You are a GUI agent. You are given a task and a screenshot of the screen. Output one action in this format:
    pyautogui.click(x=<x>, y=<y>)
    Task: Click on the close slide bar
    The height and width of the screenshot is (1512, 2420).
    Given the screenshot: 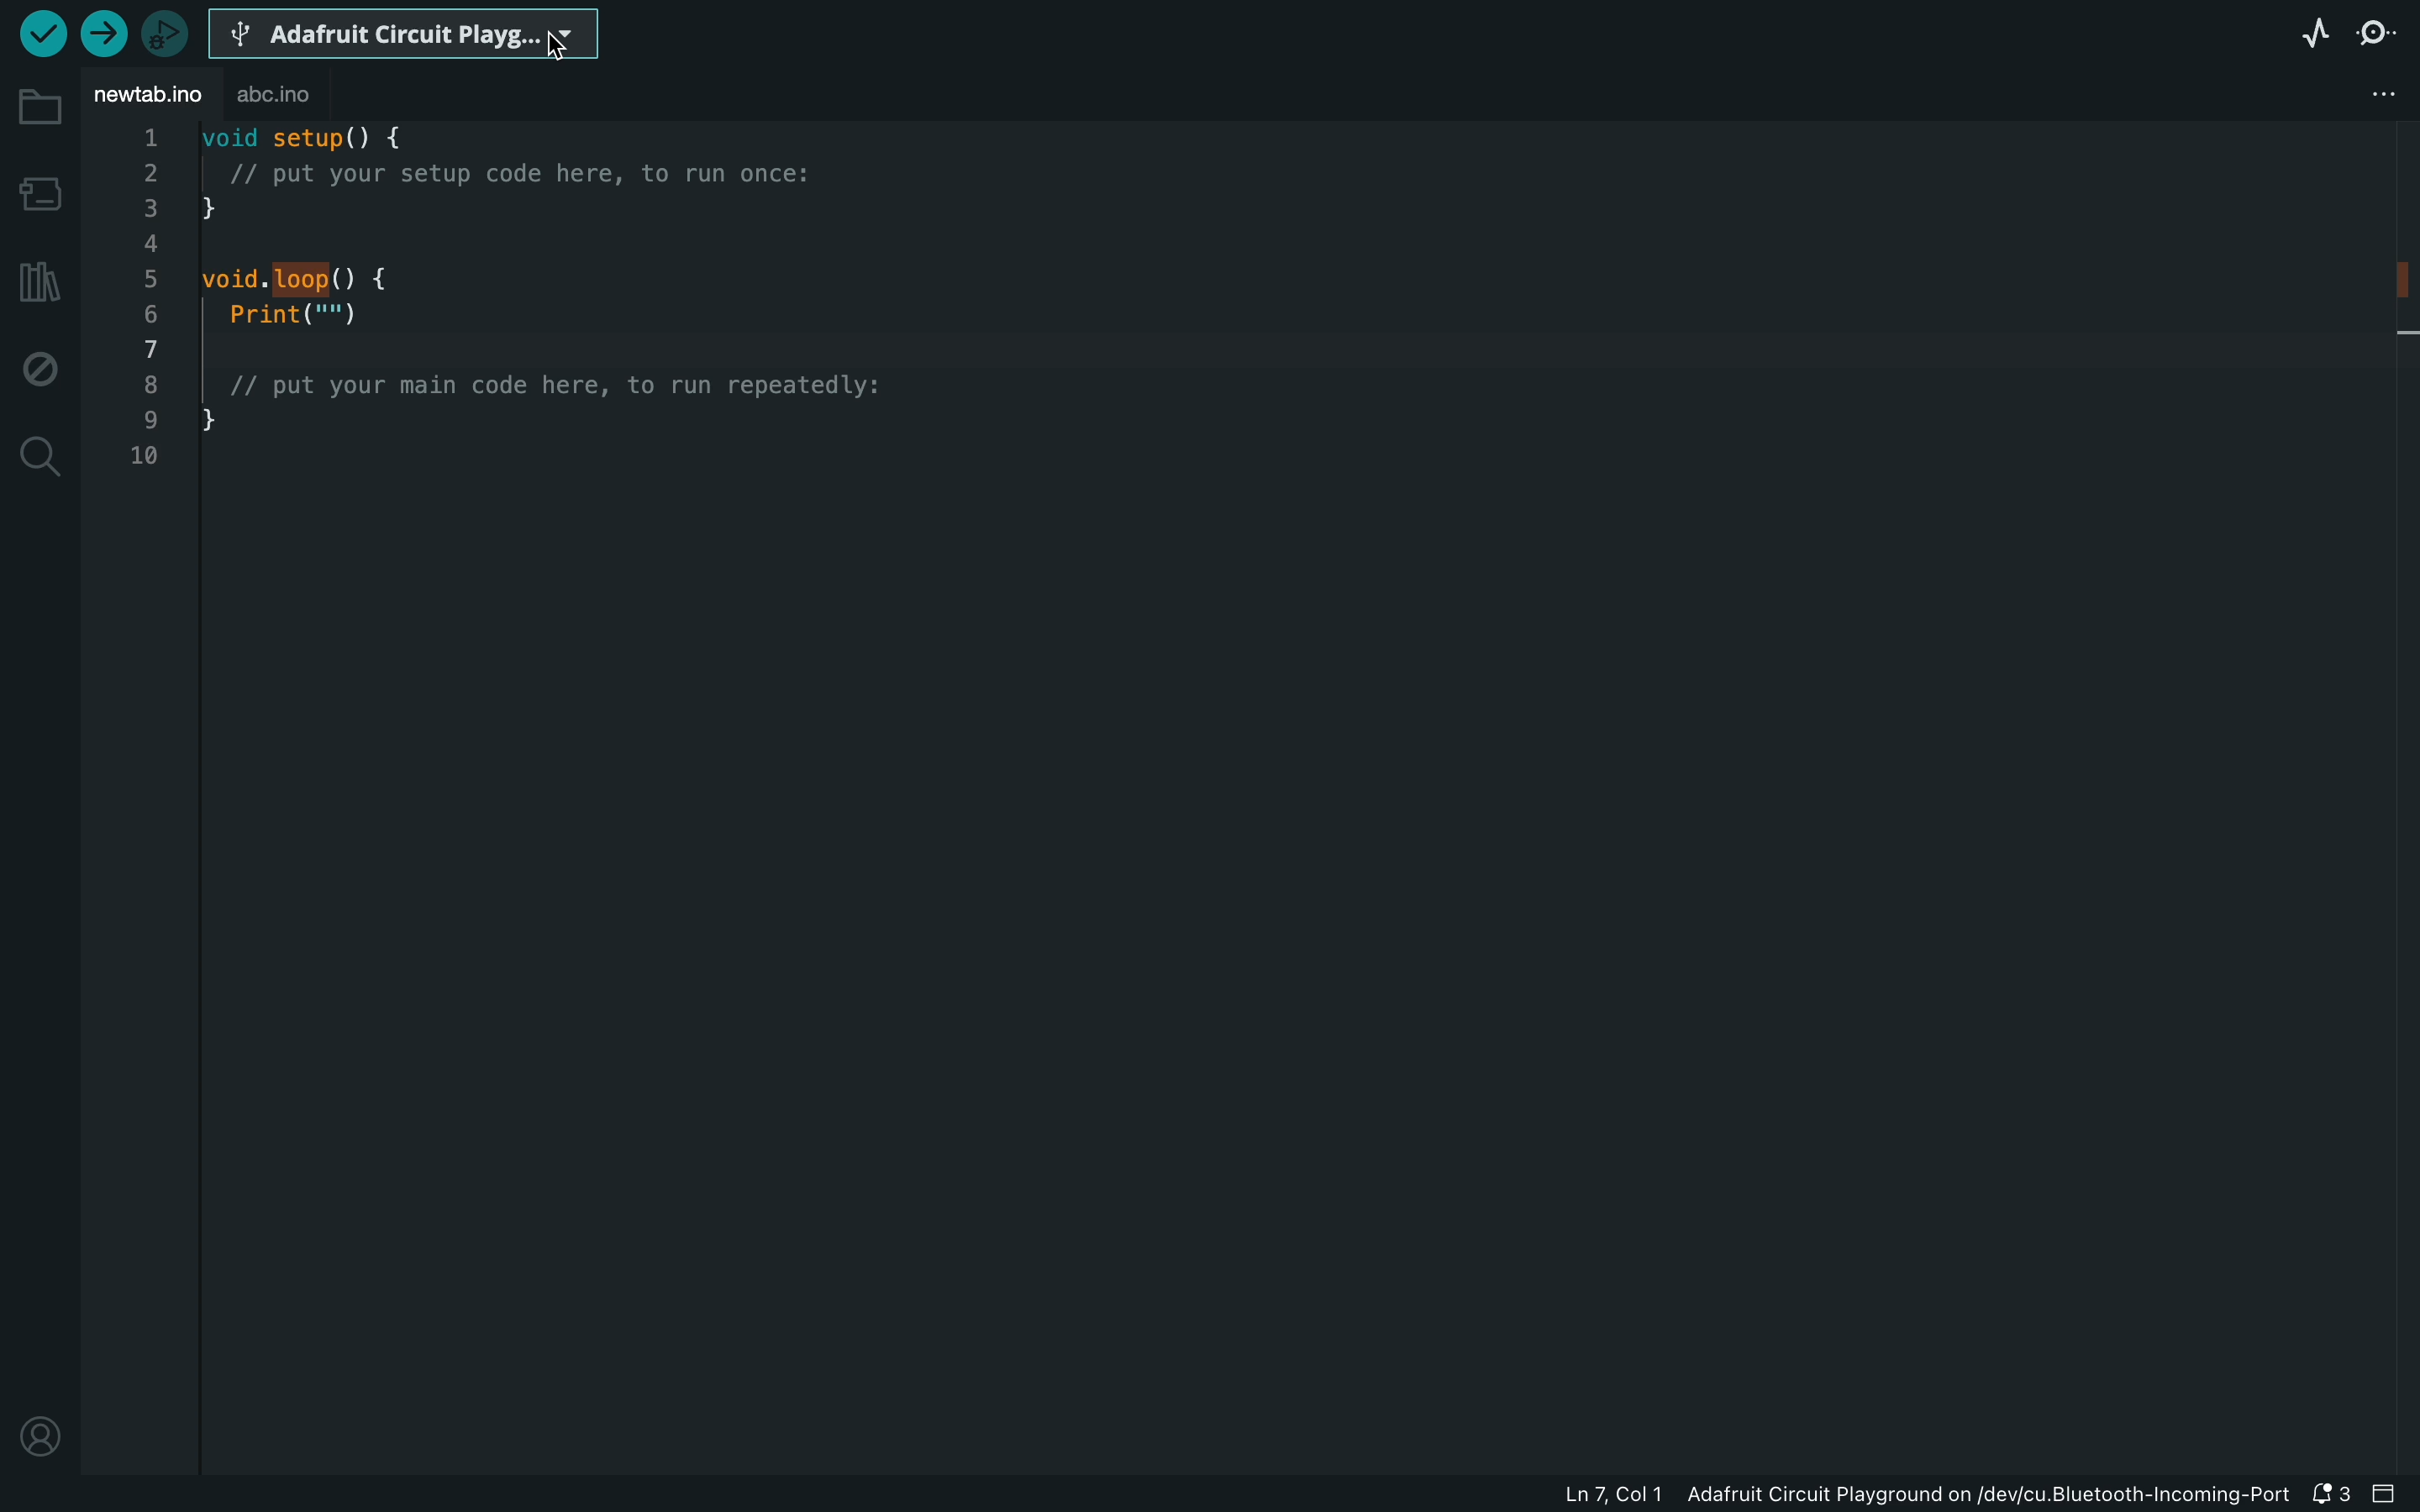 What is the action you would take?
    pyautogui.click(x=2394, y=1495)
    